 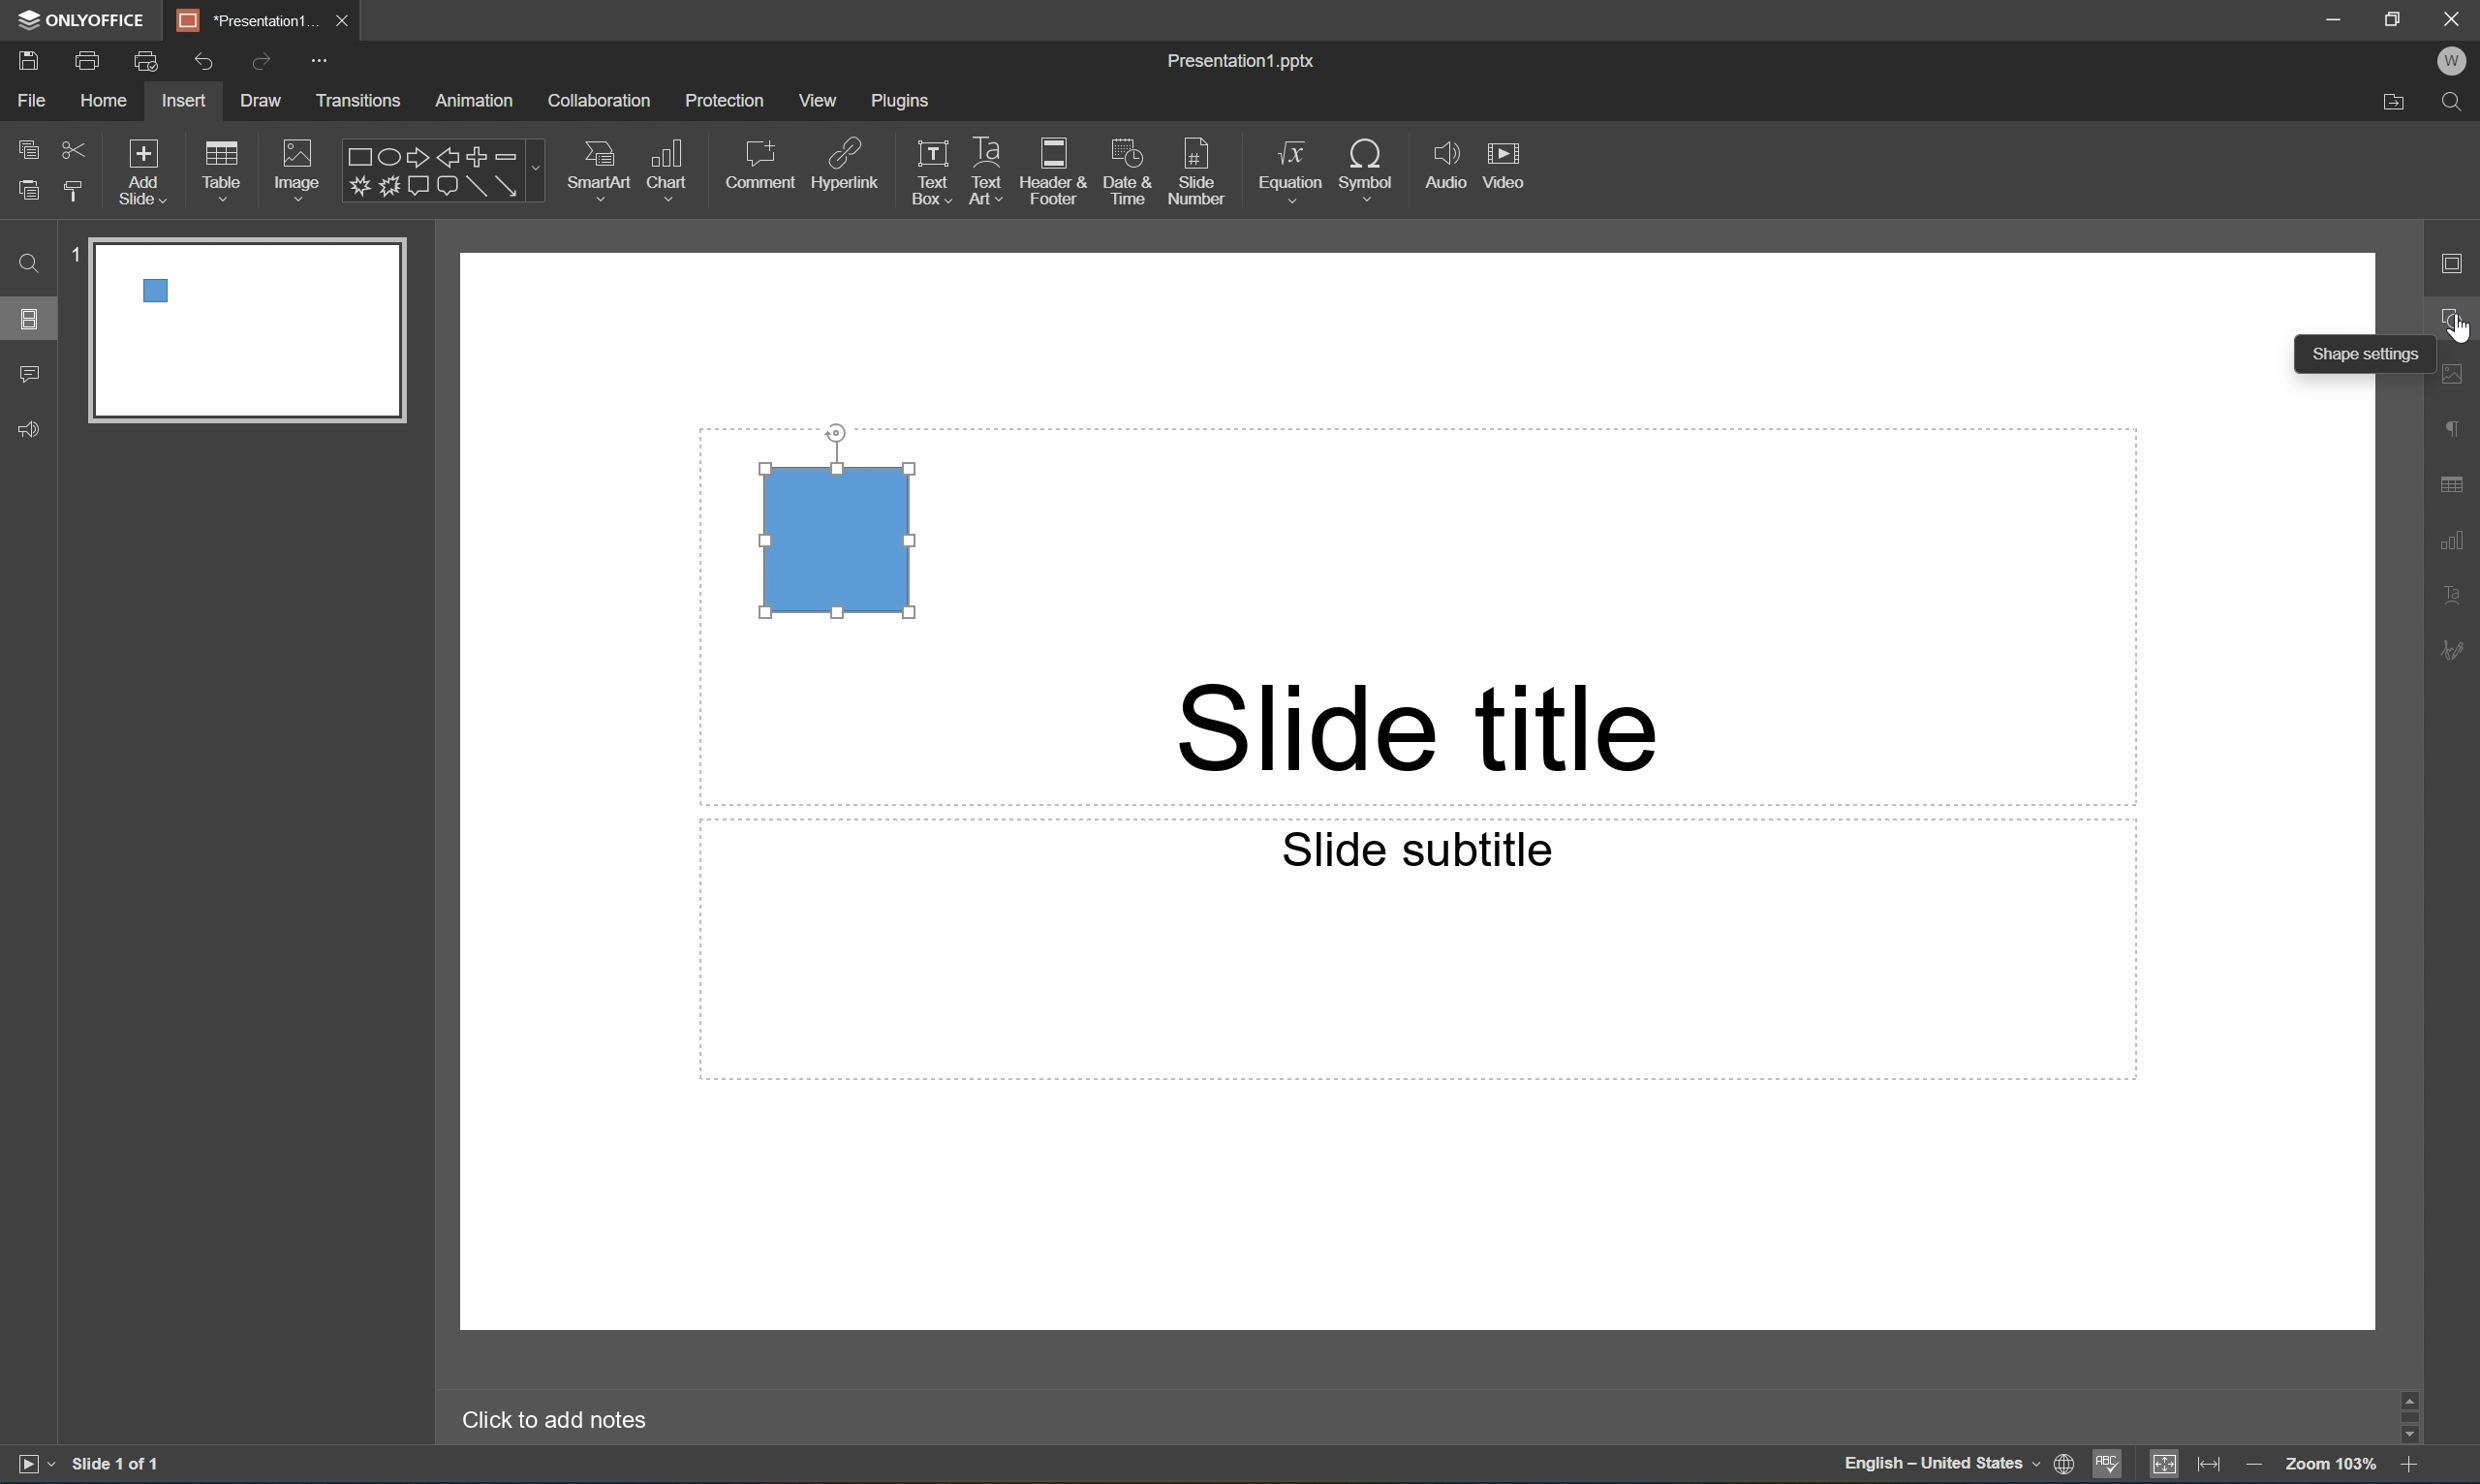 What do you see at coordinates (222, 169) in the screenshot?
I see `Table` at bounding box center [222, 169].